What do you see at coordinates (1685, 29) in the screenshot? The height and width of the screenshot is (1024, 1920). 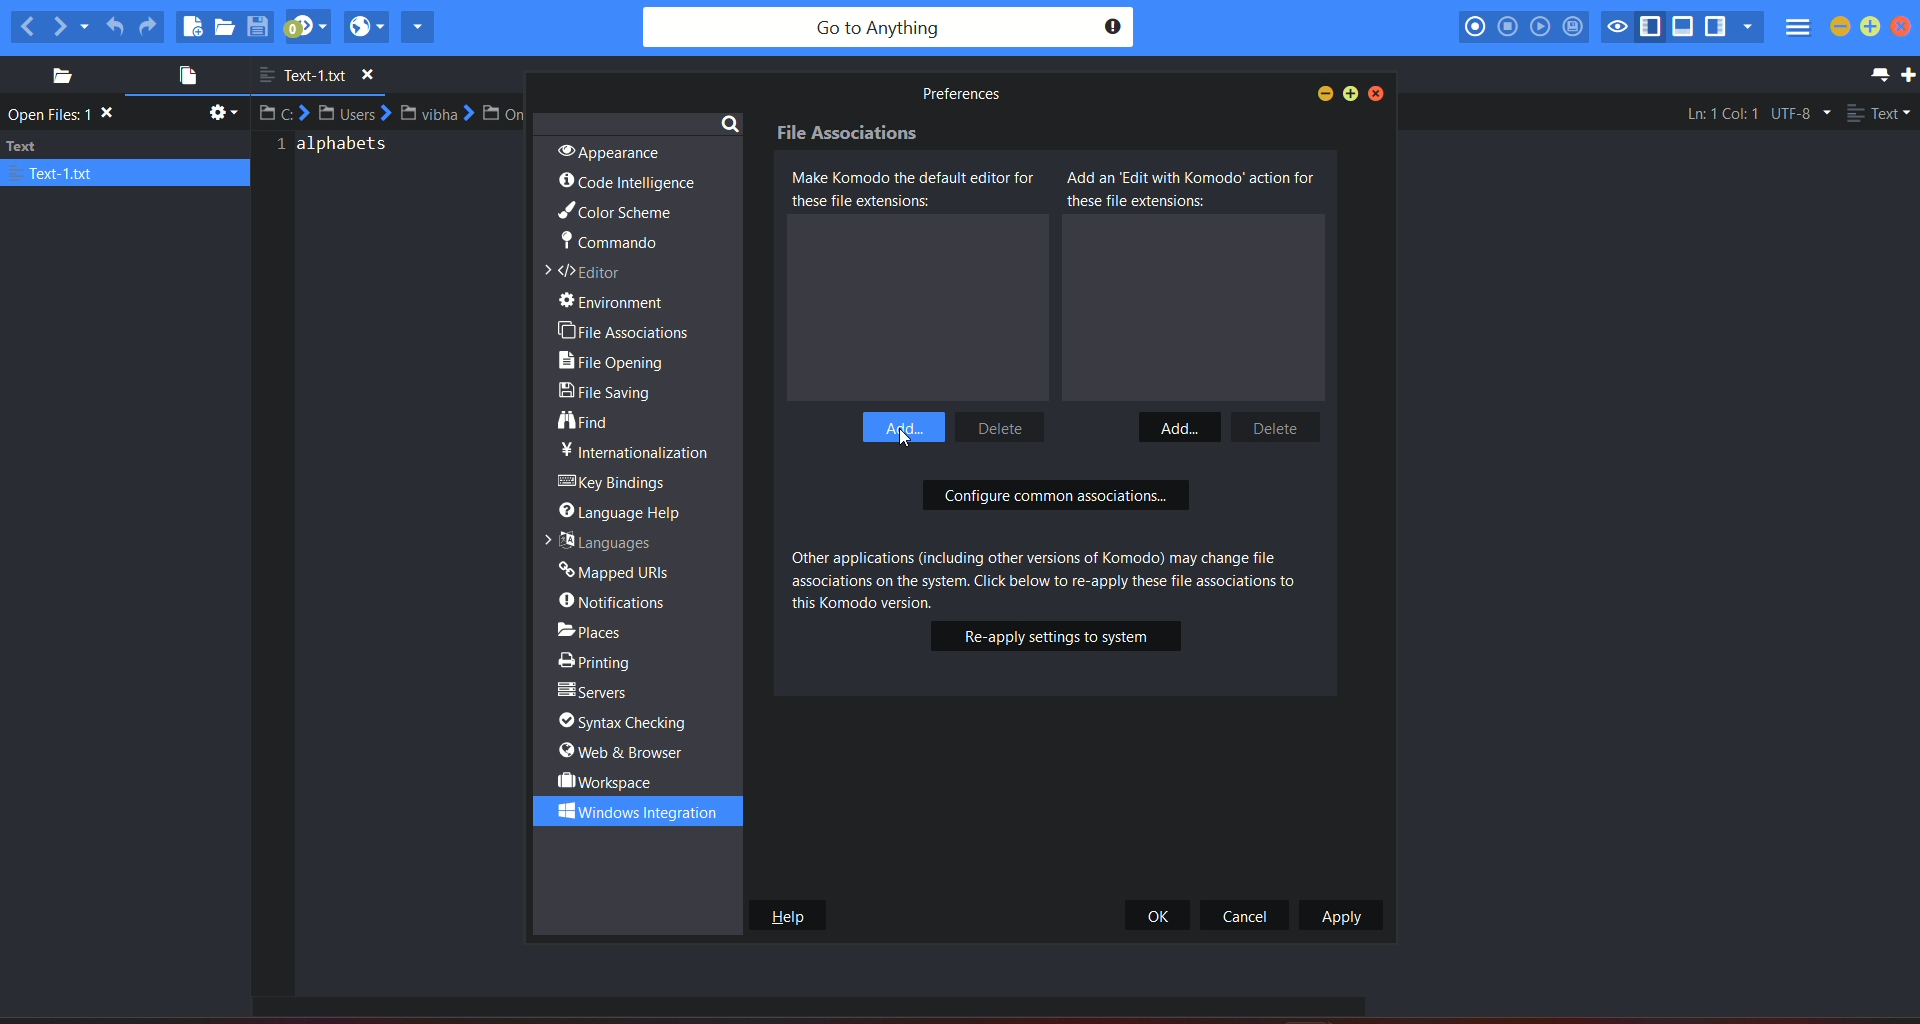 I see `show/hide bottom pane` at bounding box center [1685, 29].